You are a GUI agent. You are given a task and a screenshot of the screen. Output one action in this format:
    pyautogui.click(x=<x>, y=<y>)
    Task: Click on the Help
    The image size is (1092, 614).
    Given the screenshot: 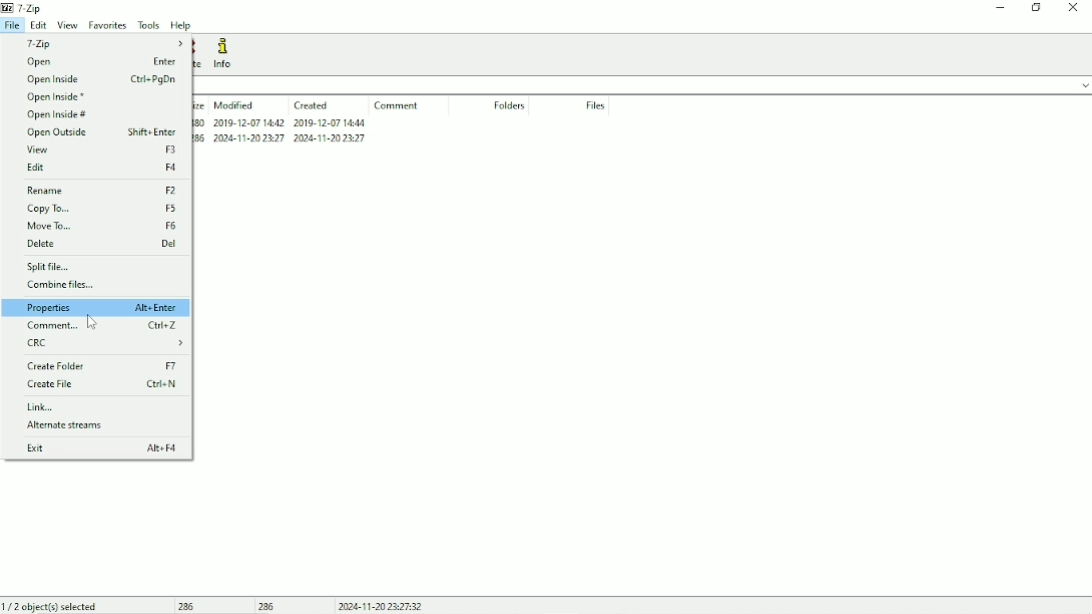 What is the action you would take?
    pyautogui.click(x=183, y=25)
    